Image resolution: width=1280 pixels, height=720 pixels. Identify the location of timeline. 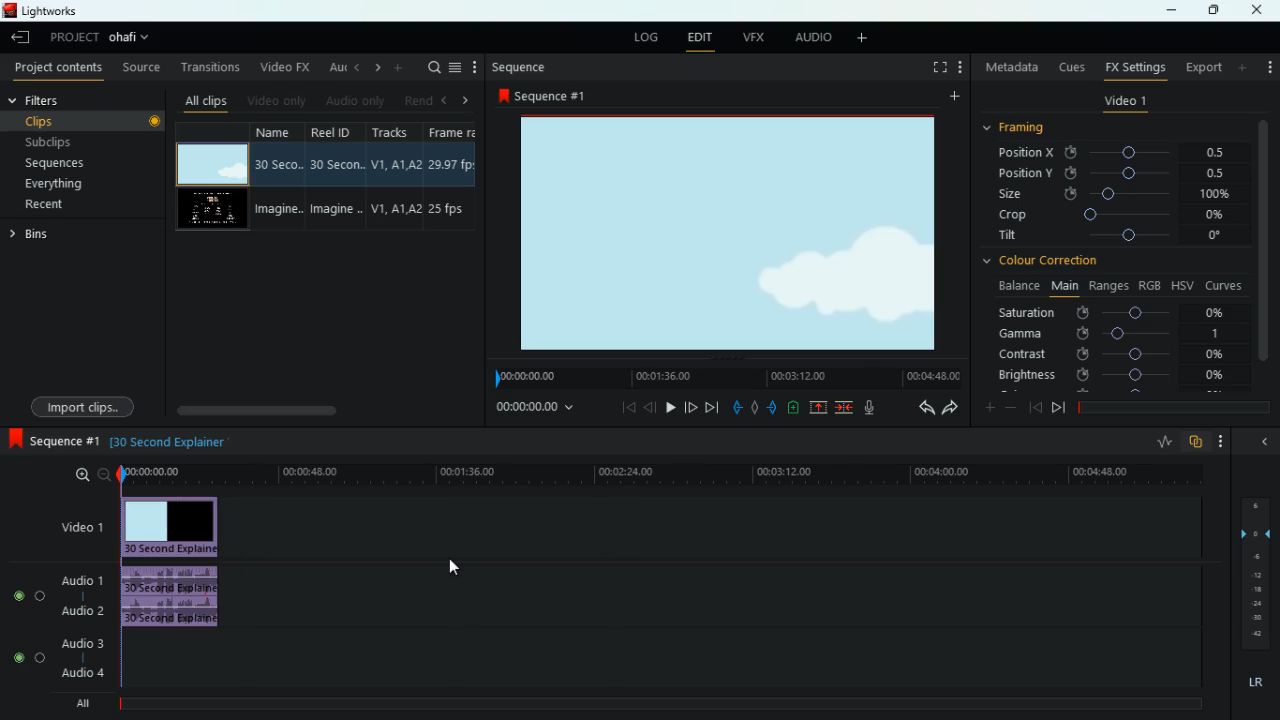
(724, 376).